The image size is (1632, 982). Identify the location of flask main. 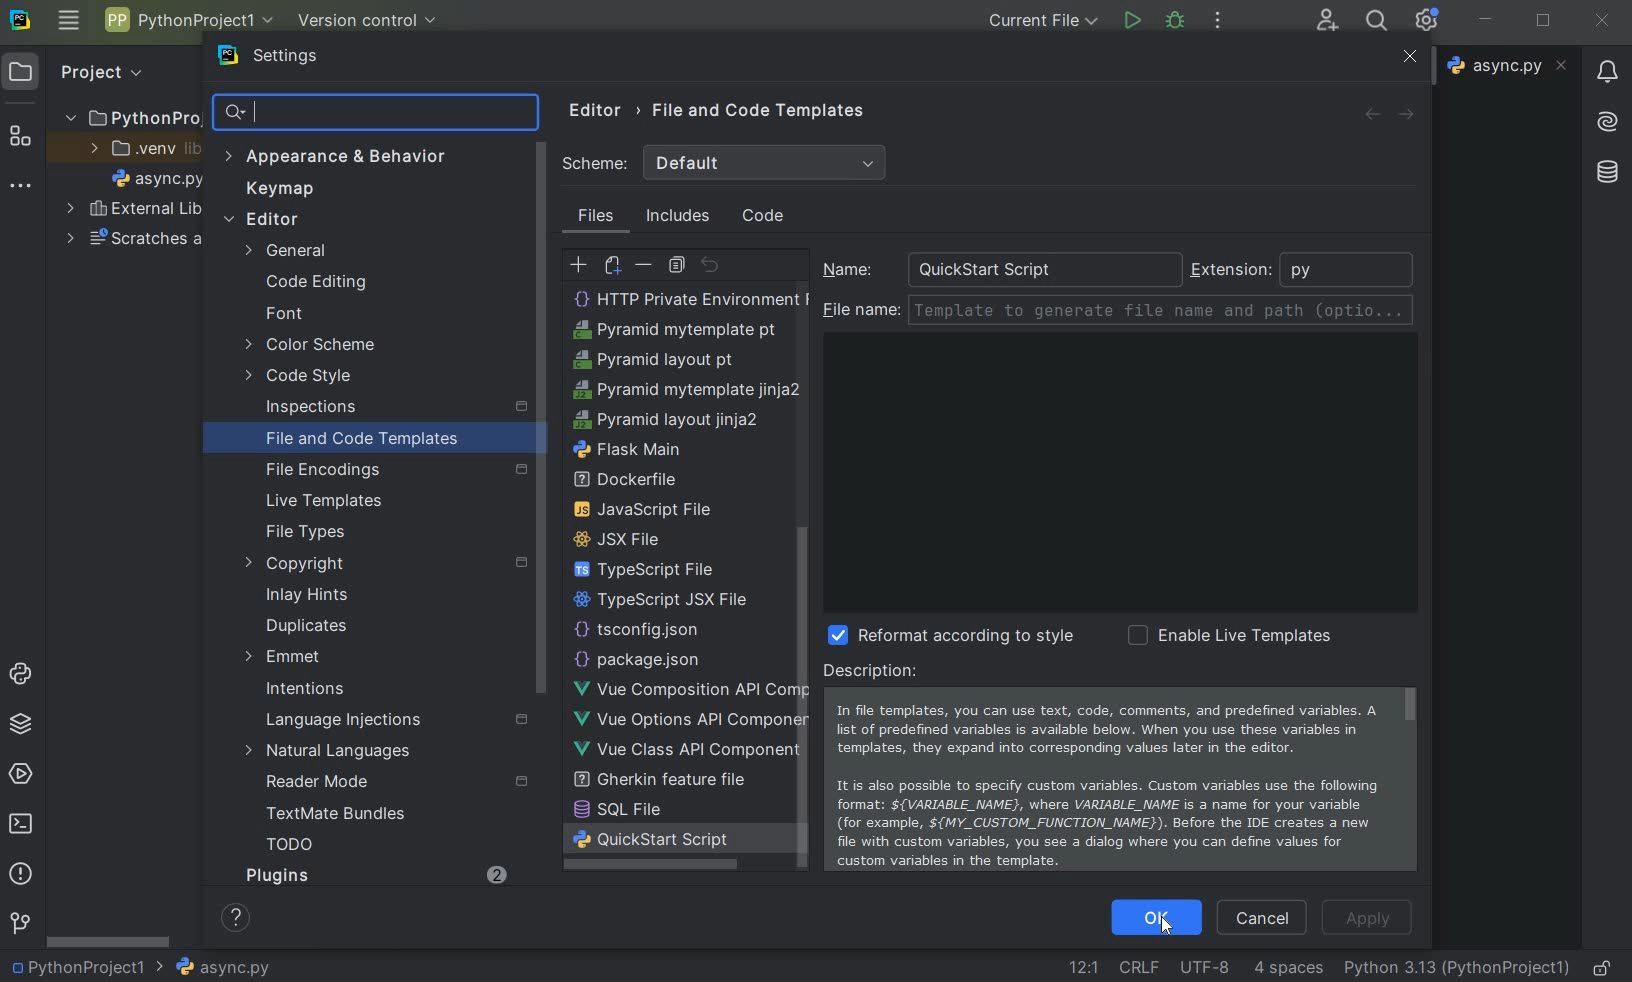
(628, 867).